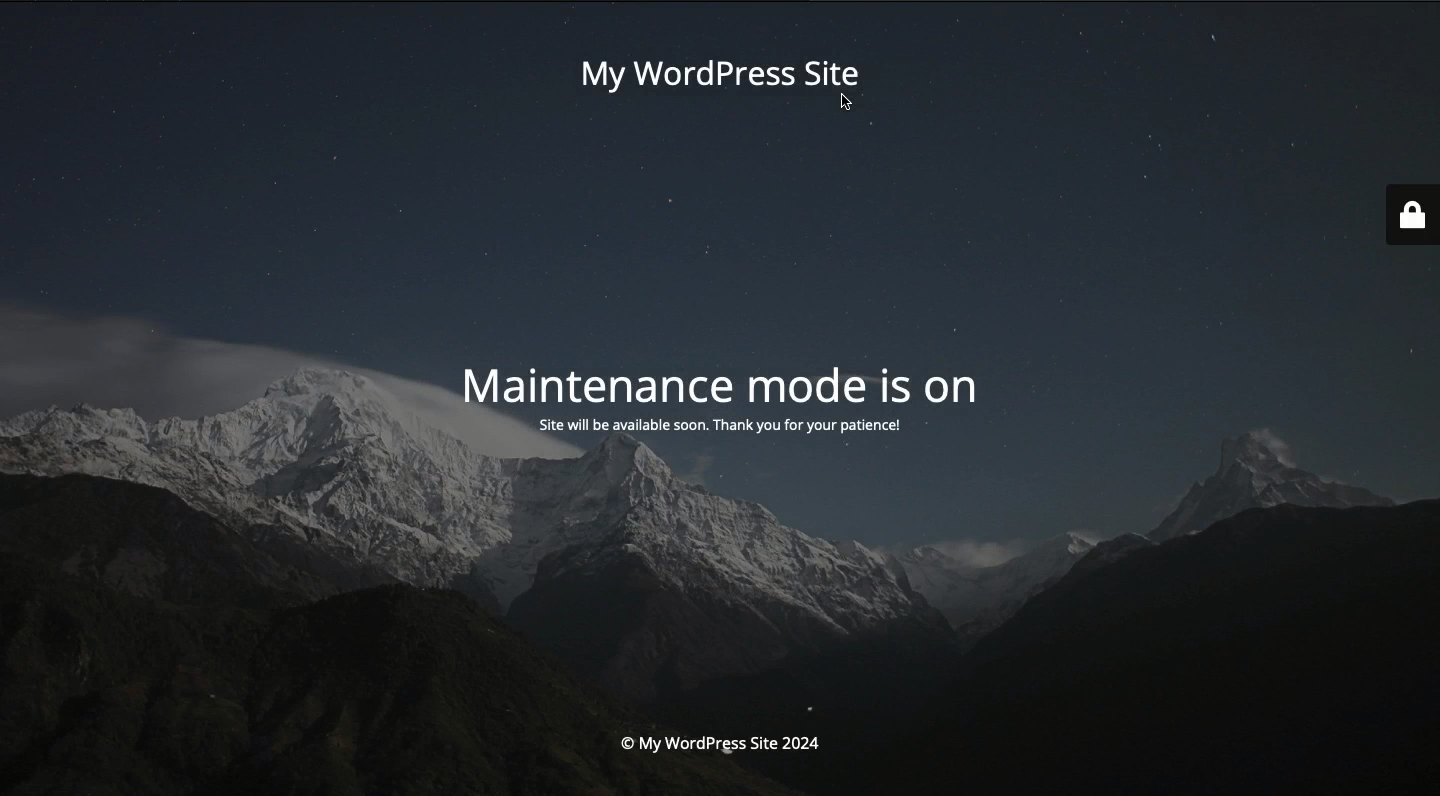 The image size is (1440, 796). Describe the element at coordinates (1413, 215) in the screenshot. I see `Lock` at that location.